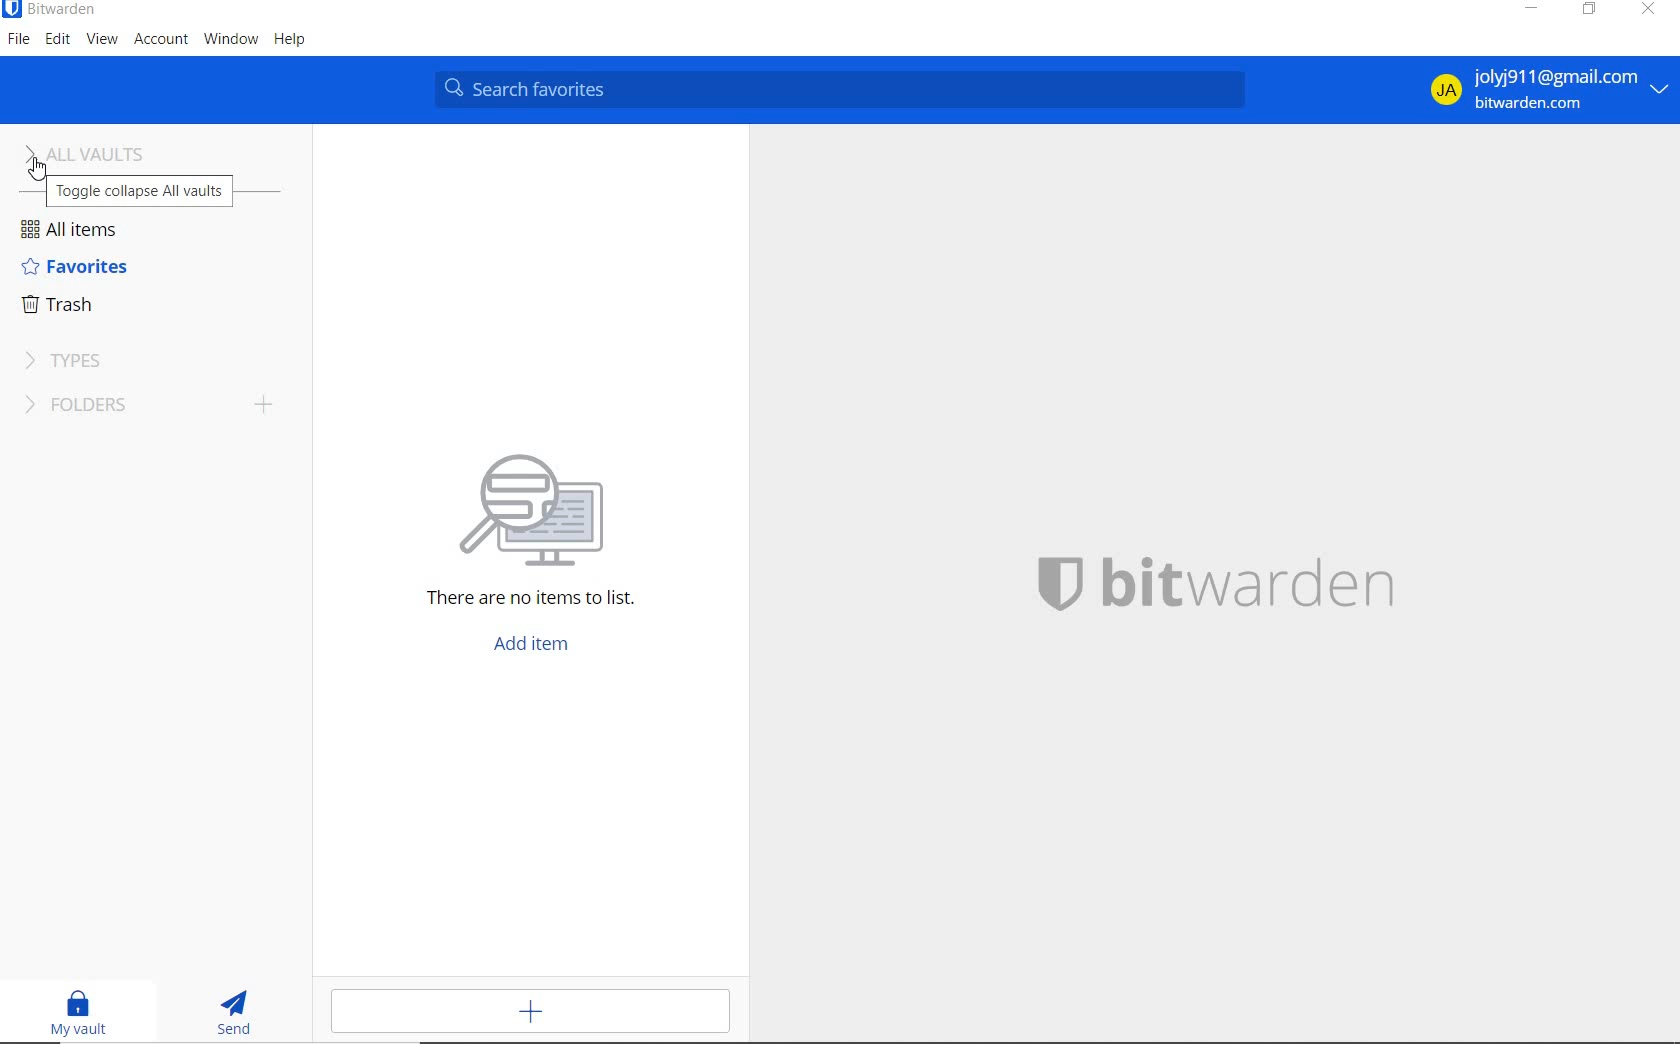 The width and height of the screenshot is (1680, 1044). What do you see at coordinates (270, 409) in the screenshot?
I see `add folder` at bounding box center [270, 409].